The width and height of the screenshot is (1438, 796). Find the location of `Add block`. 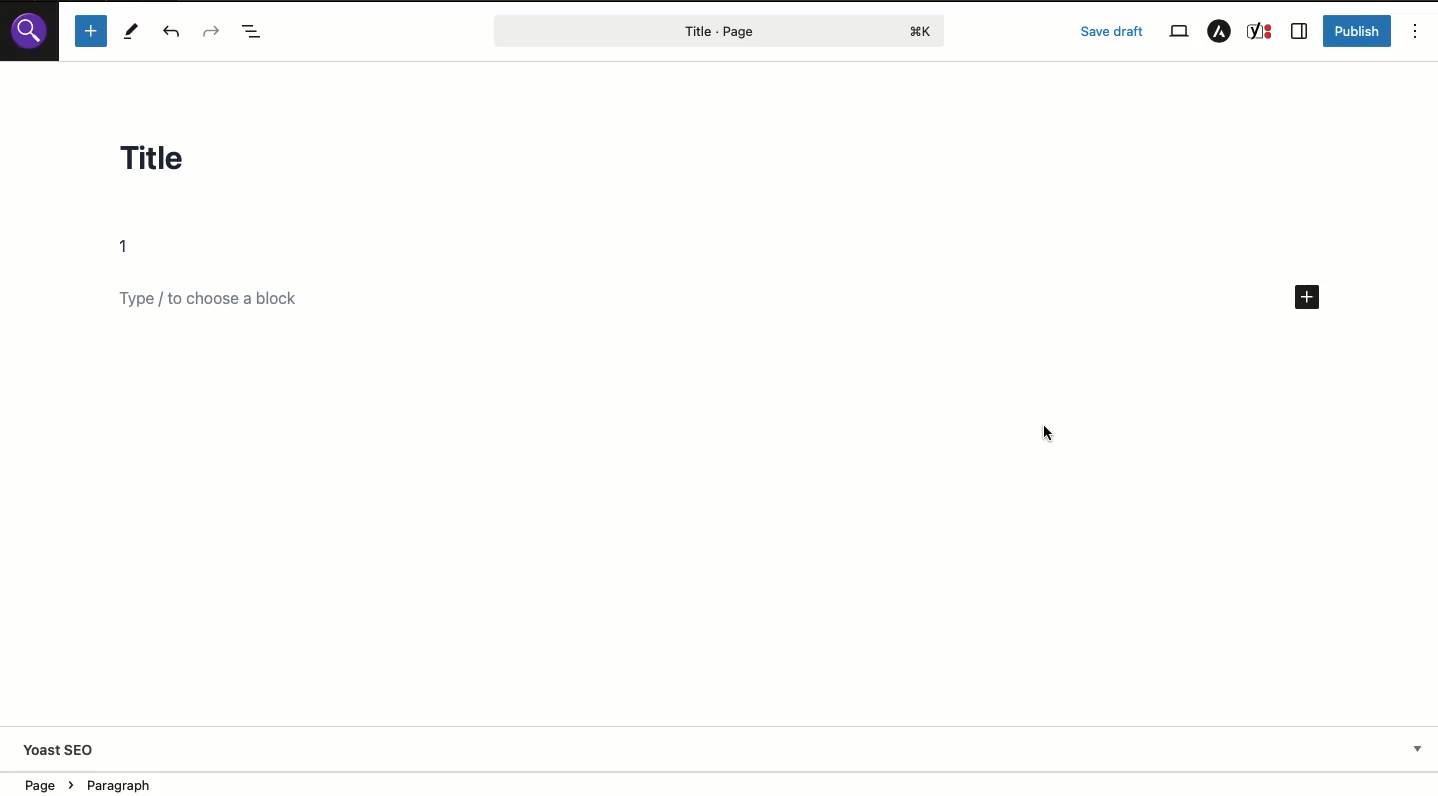

Add block is located at coordinates (90, 31).